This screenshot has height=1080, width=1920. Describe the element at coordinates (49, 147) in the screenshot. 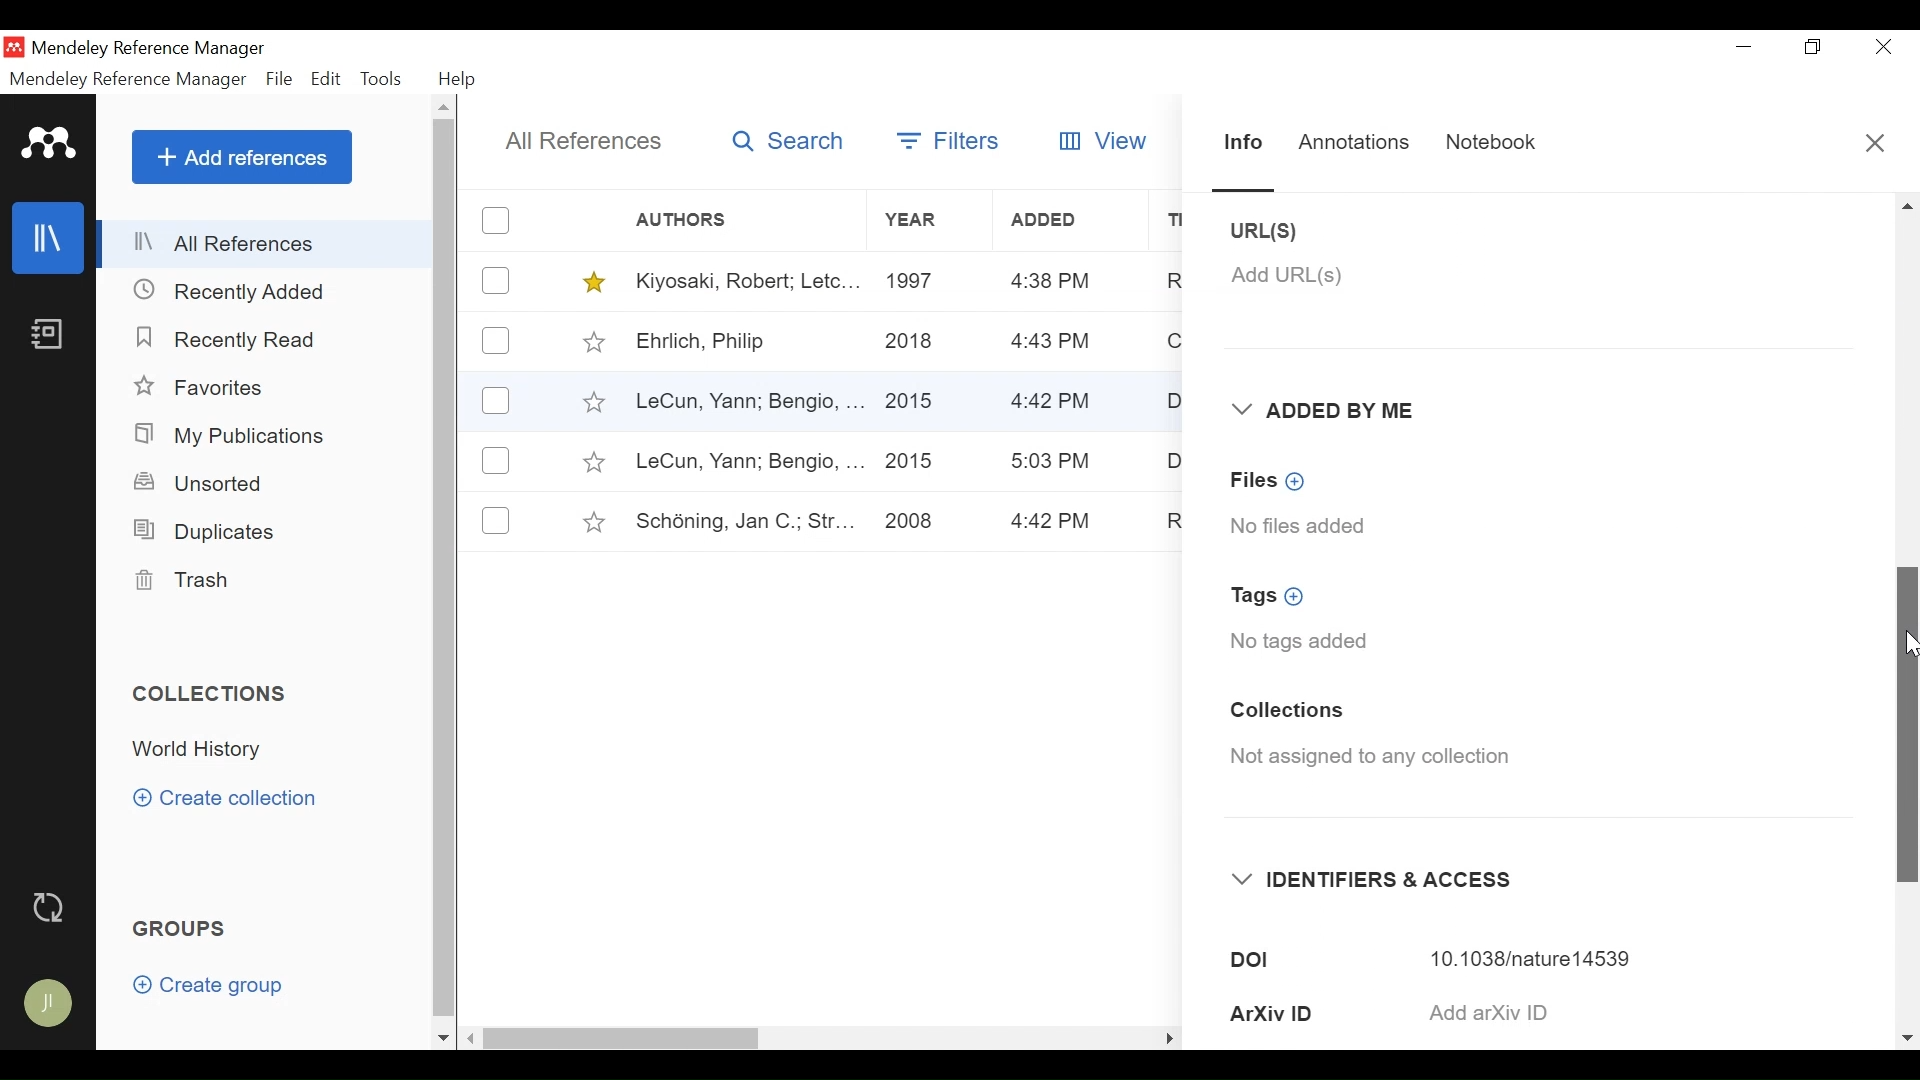

I see `Mendeley Logo` at that location.